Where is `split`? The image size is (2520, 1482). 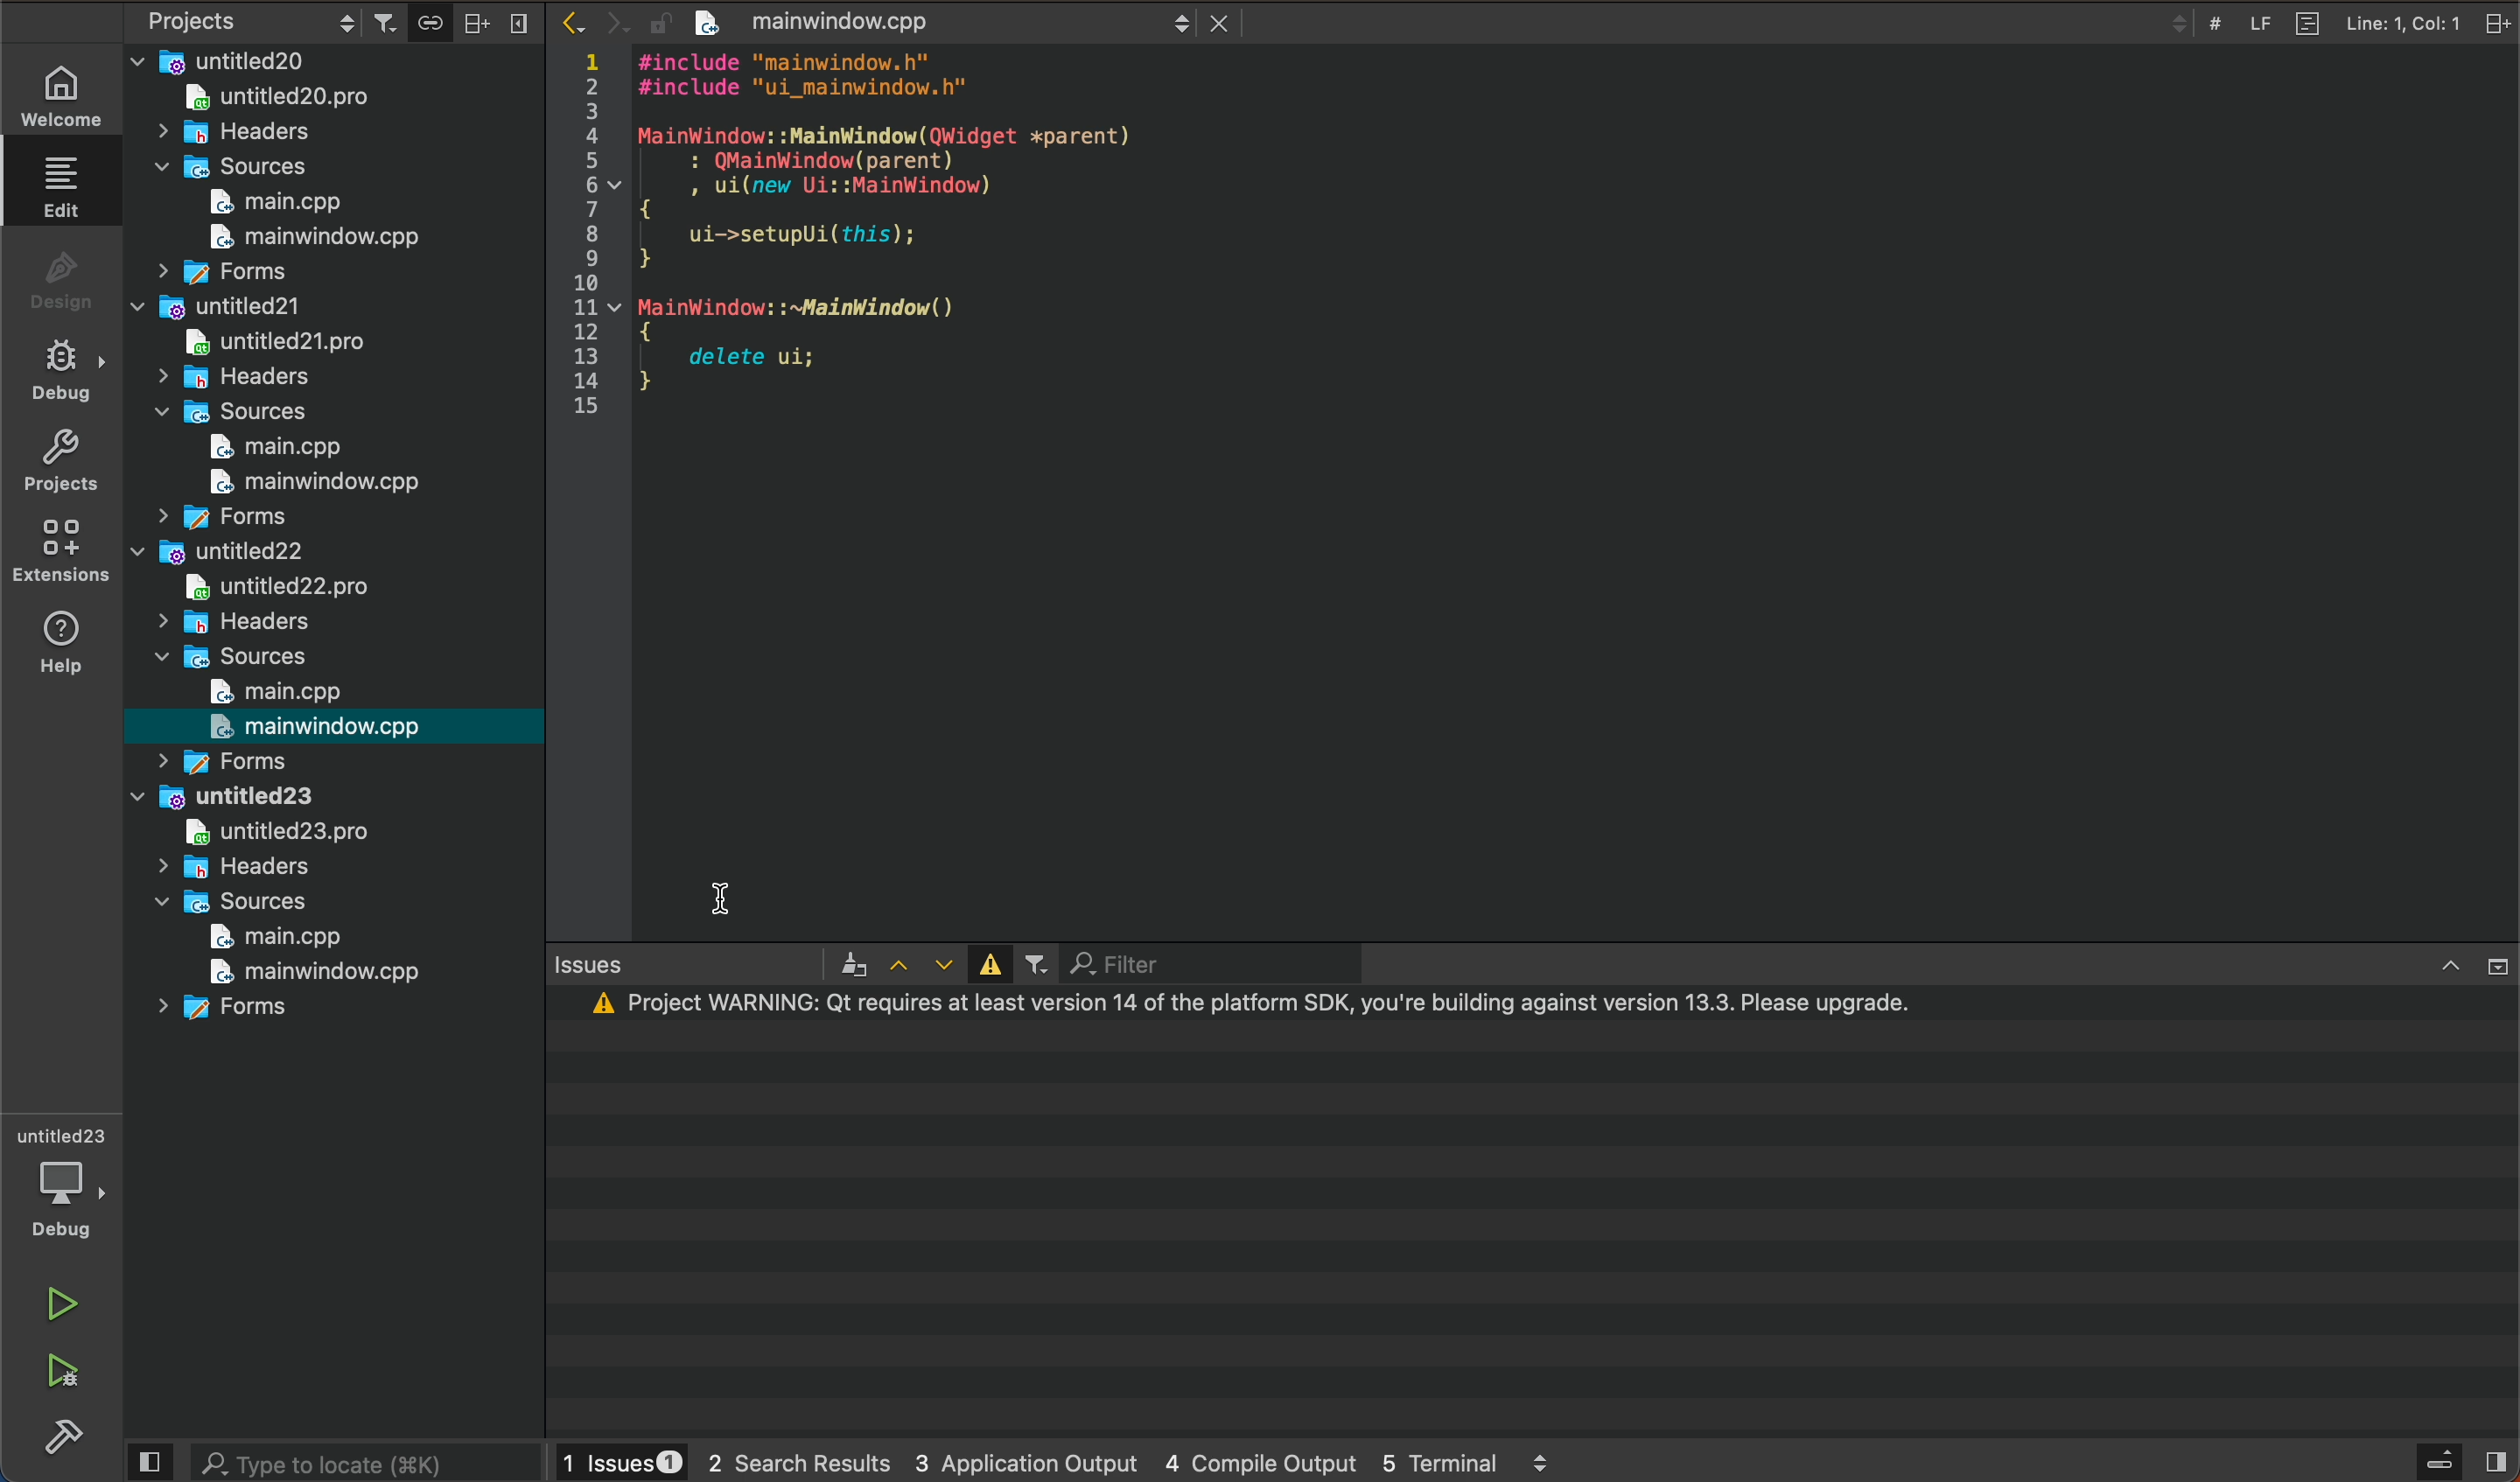 split is located at coordinates (2498, 22).